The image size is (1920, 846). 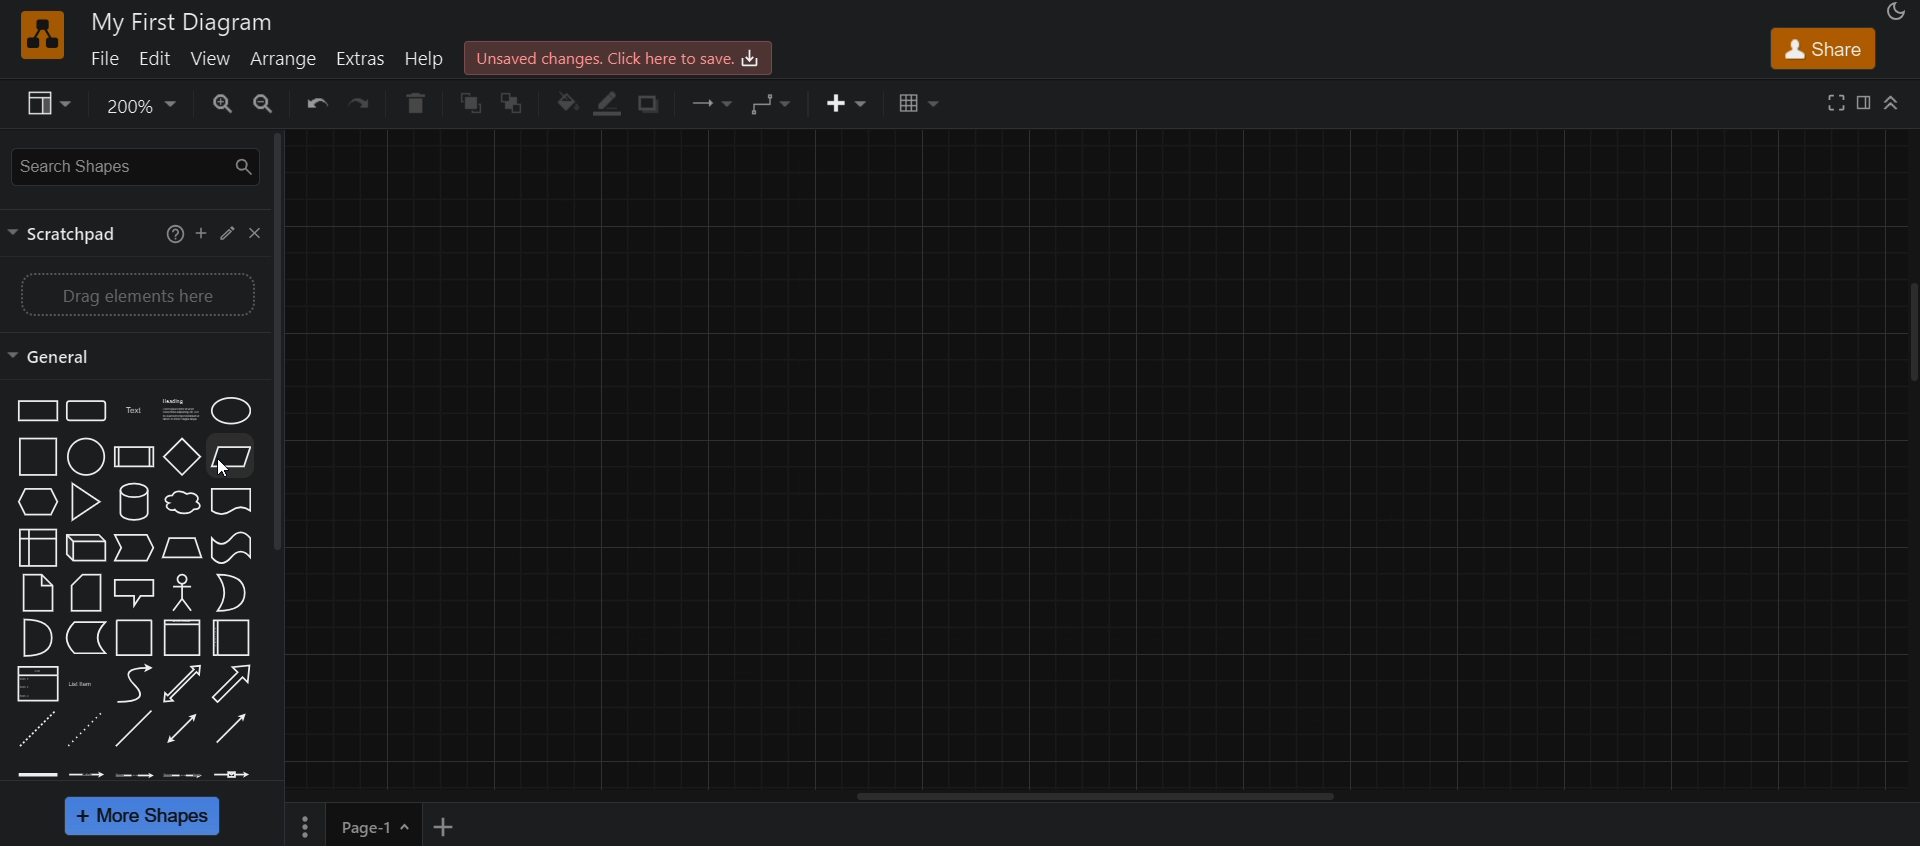 What do you see at coordinates (258, 233) in the screenshot?
I see `close` at bounding box center [258, 233].